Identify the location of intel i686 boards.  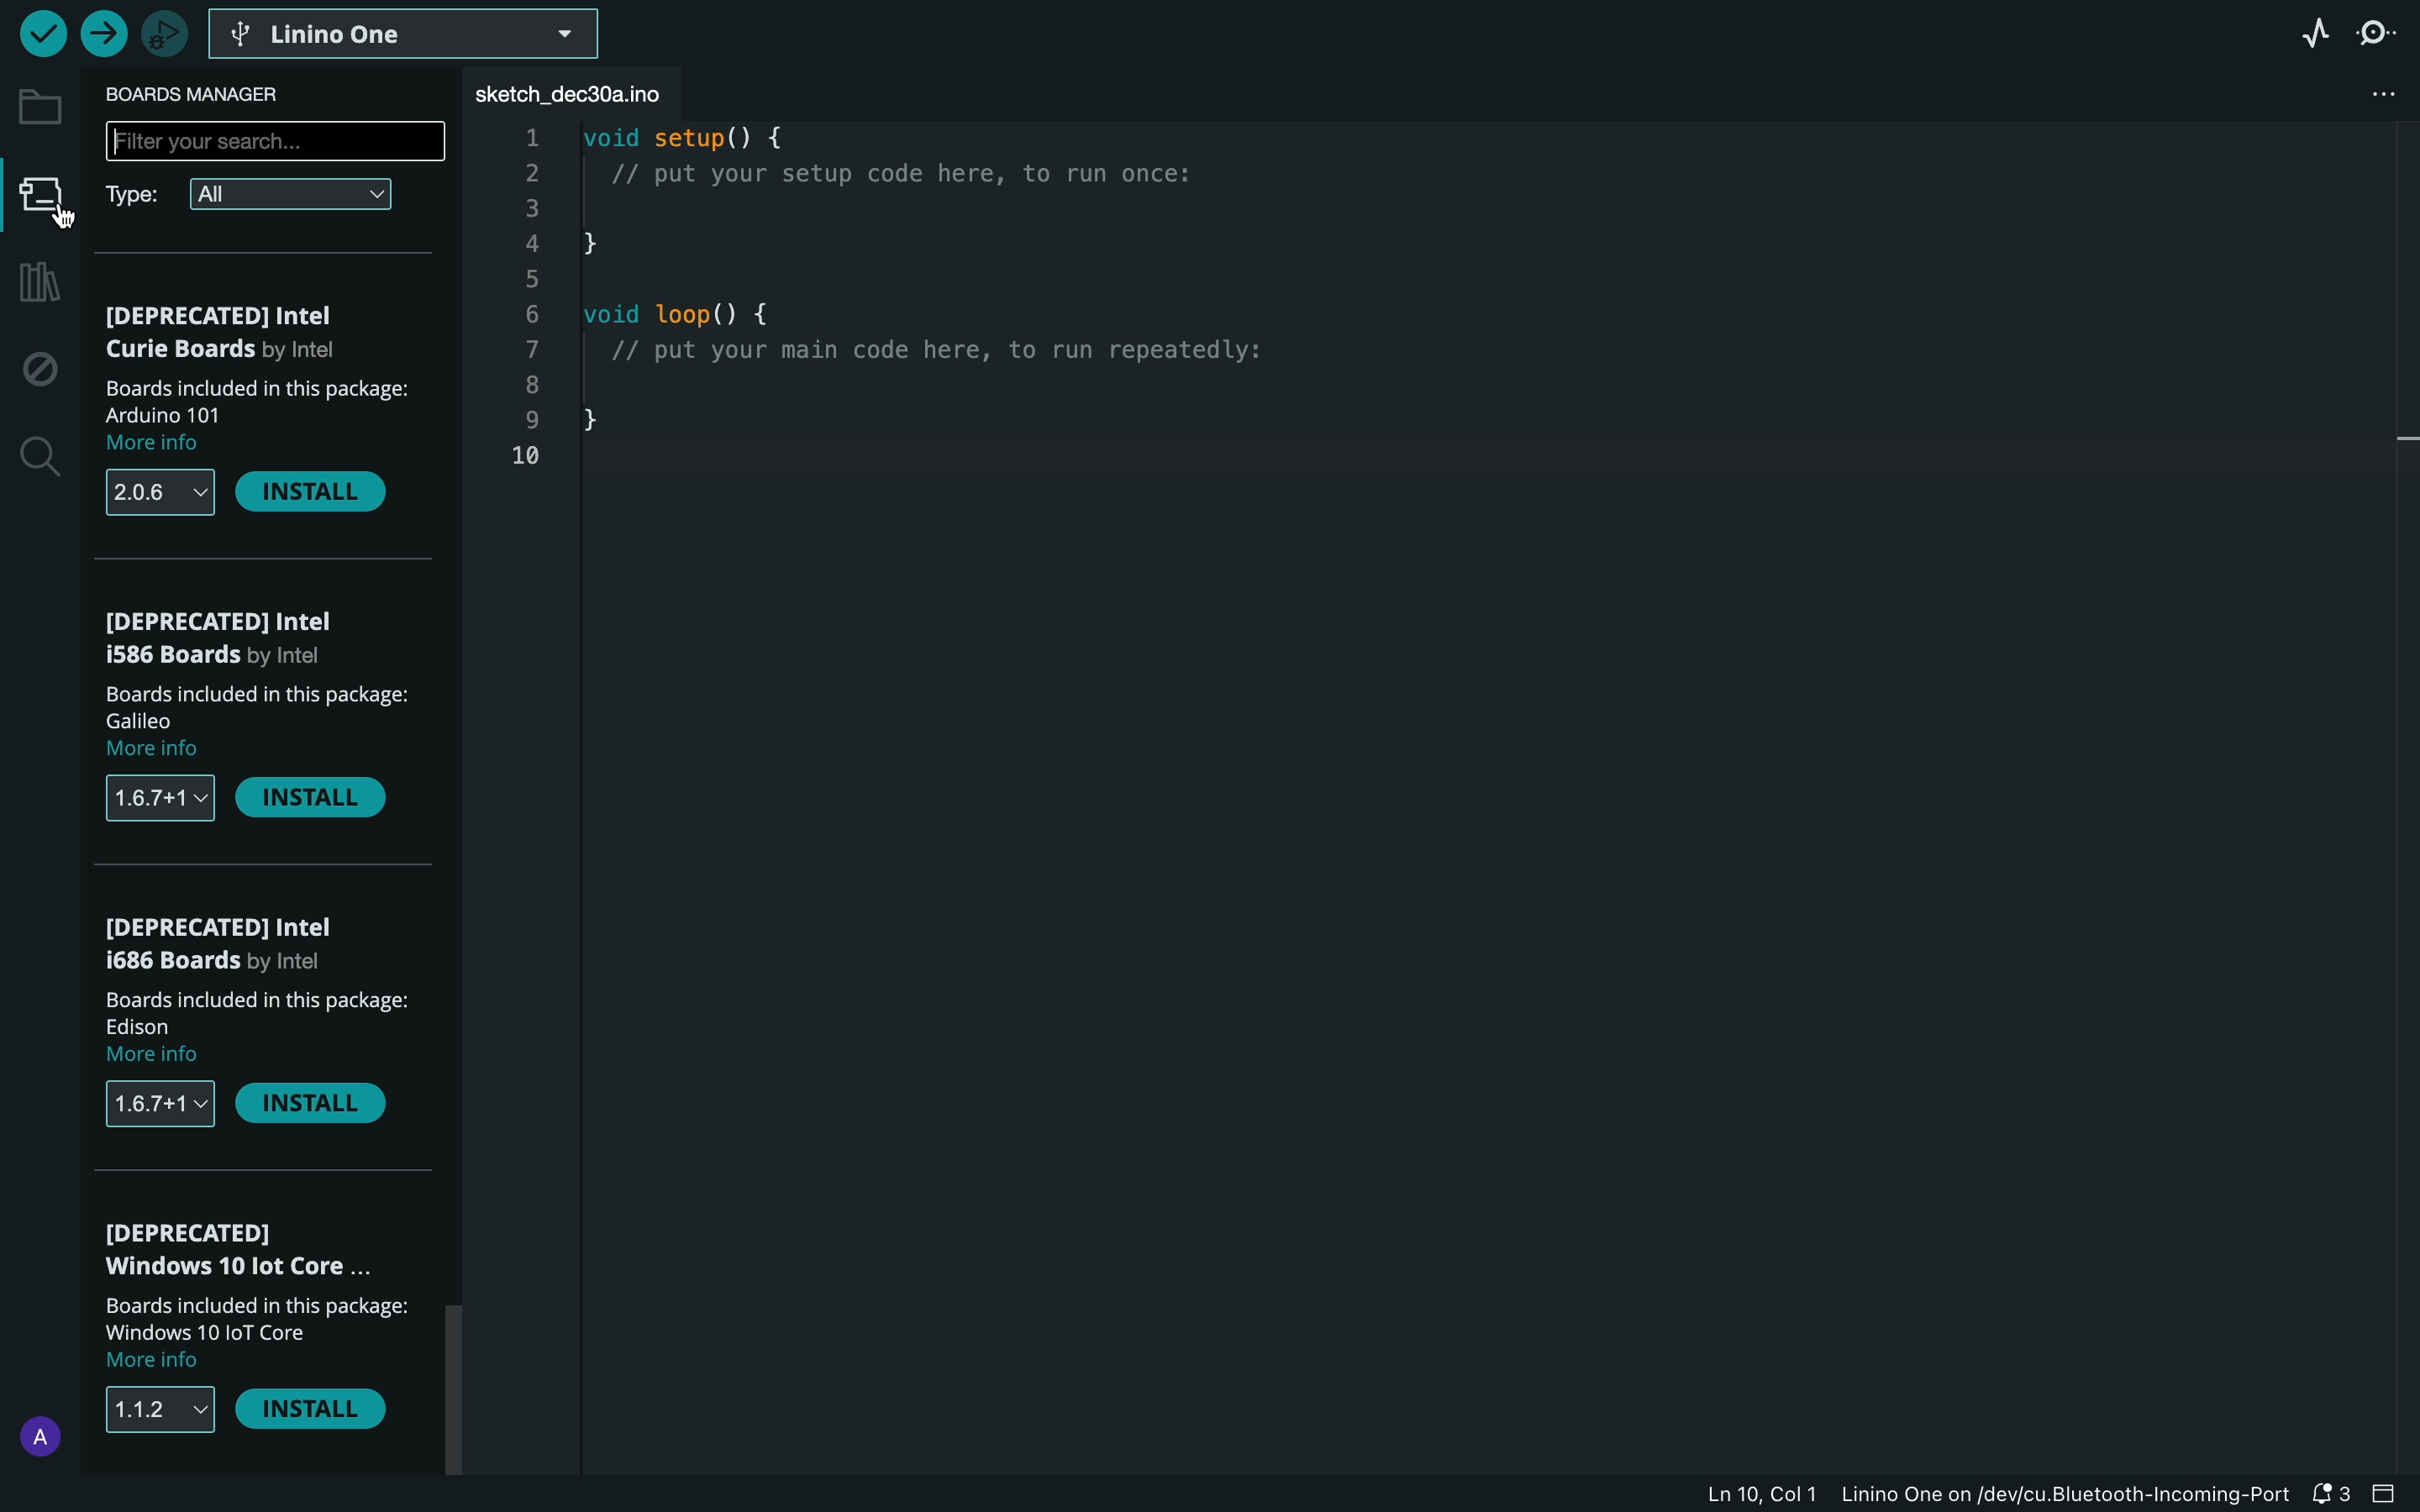
(224, 942).